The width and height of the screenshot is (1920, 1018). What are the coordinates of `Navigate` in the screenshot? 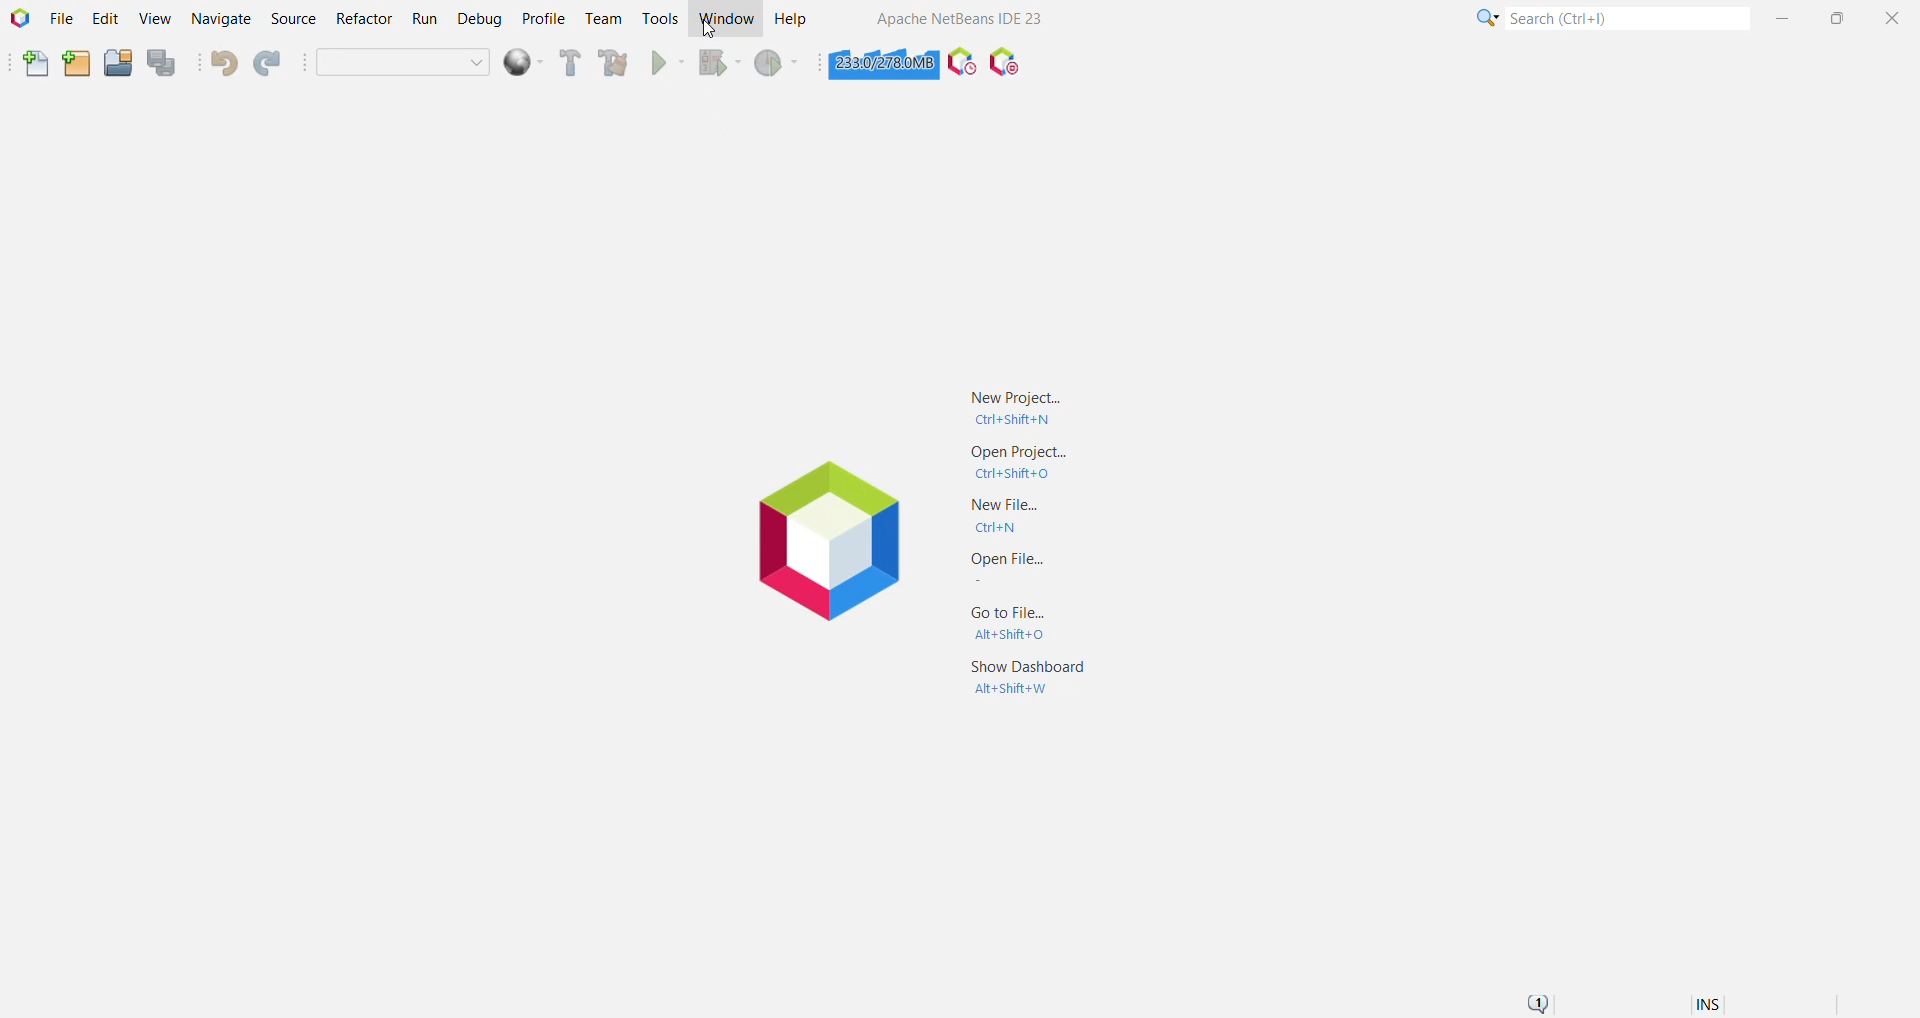 It's located at (219, 20).